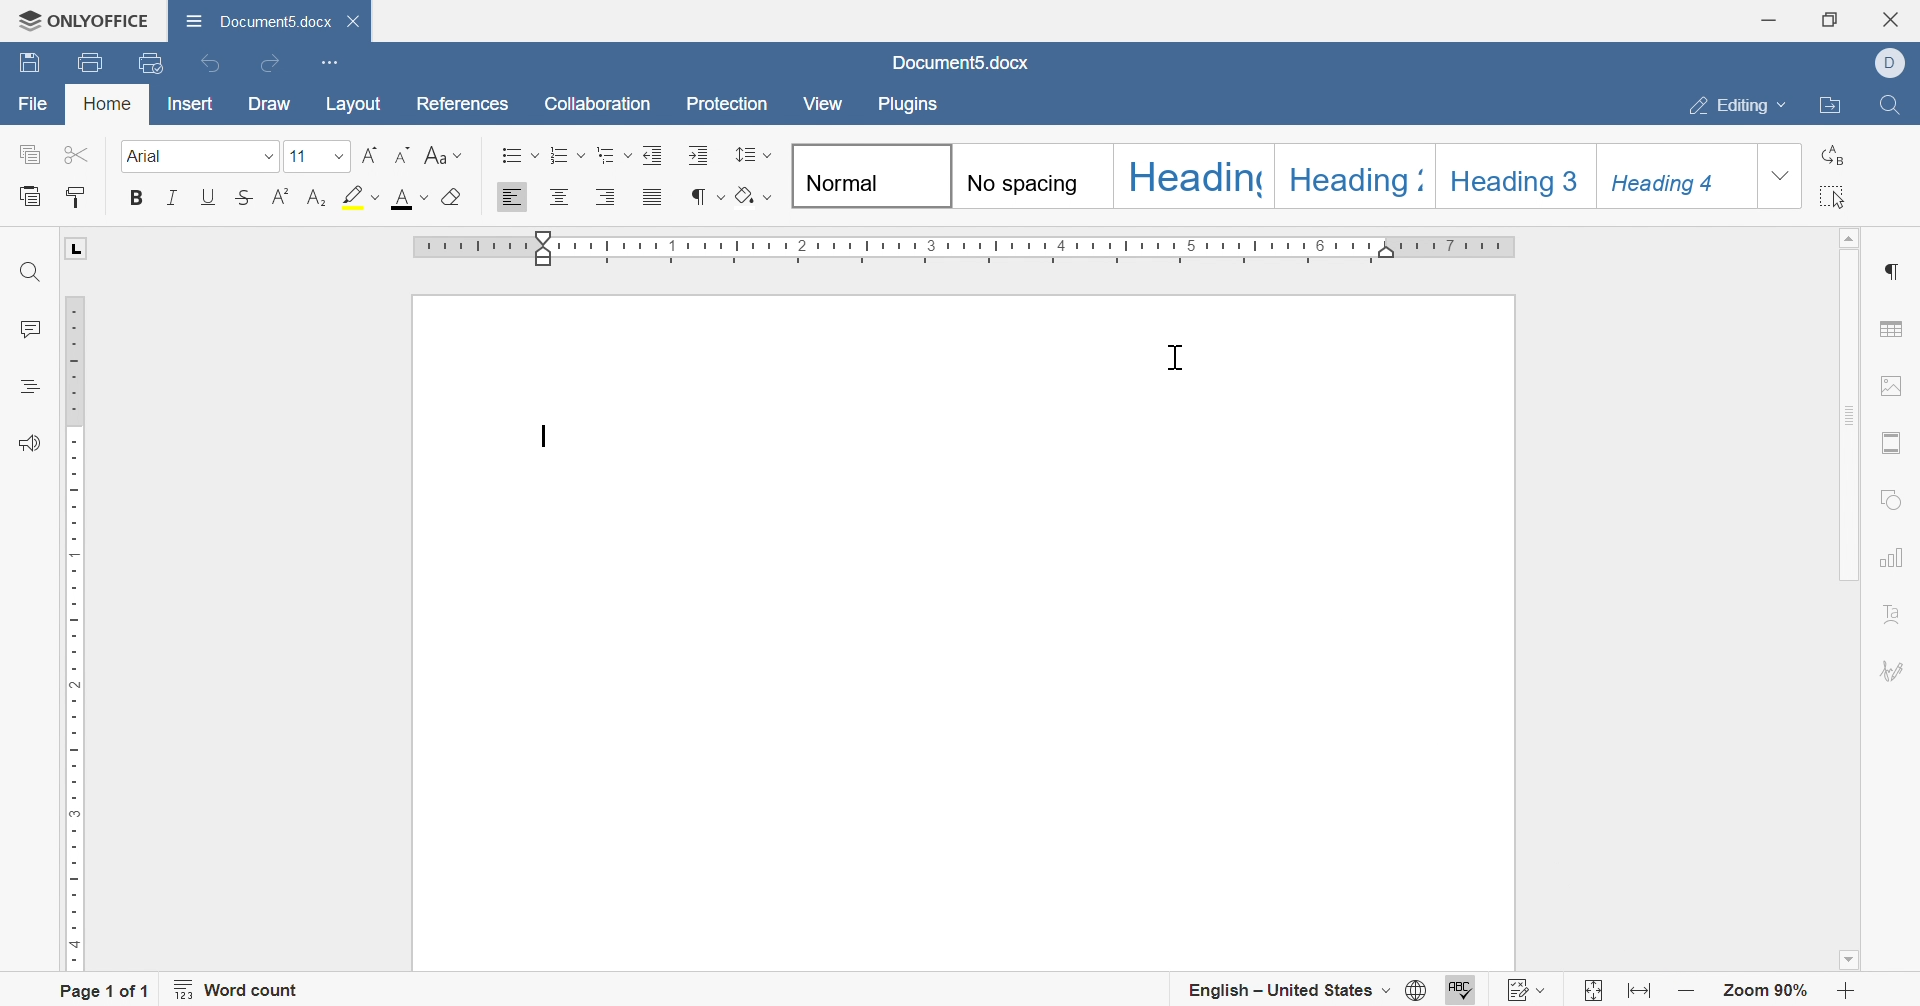  Describe the element at coordinates (462, 105) in the screenshot. I see `references` at that location.